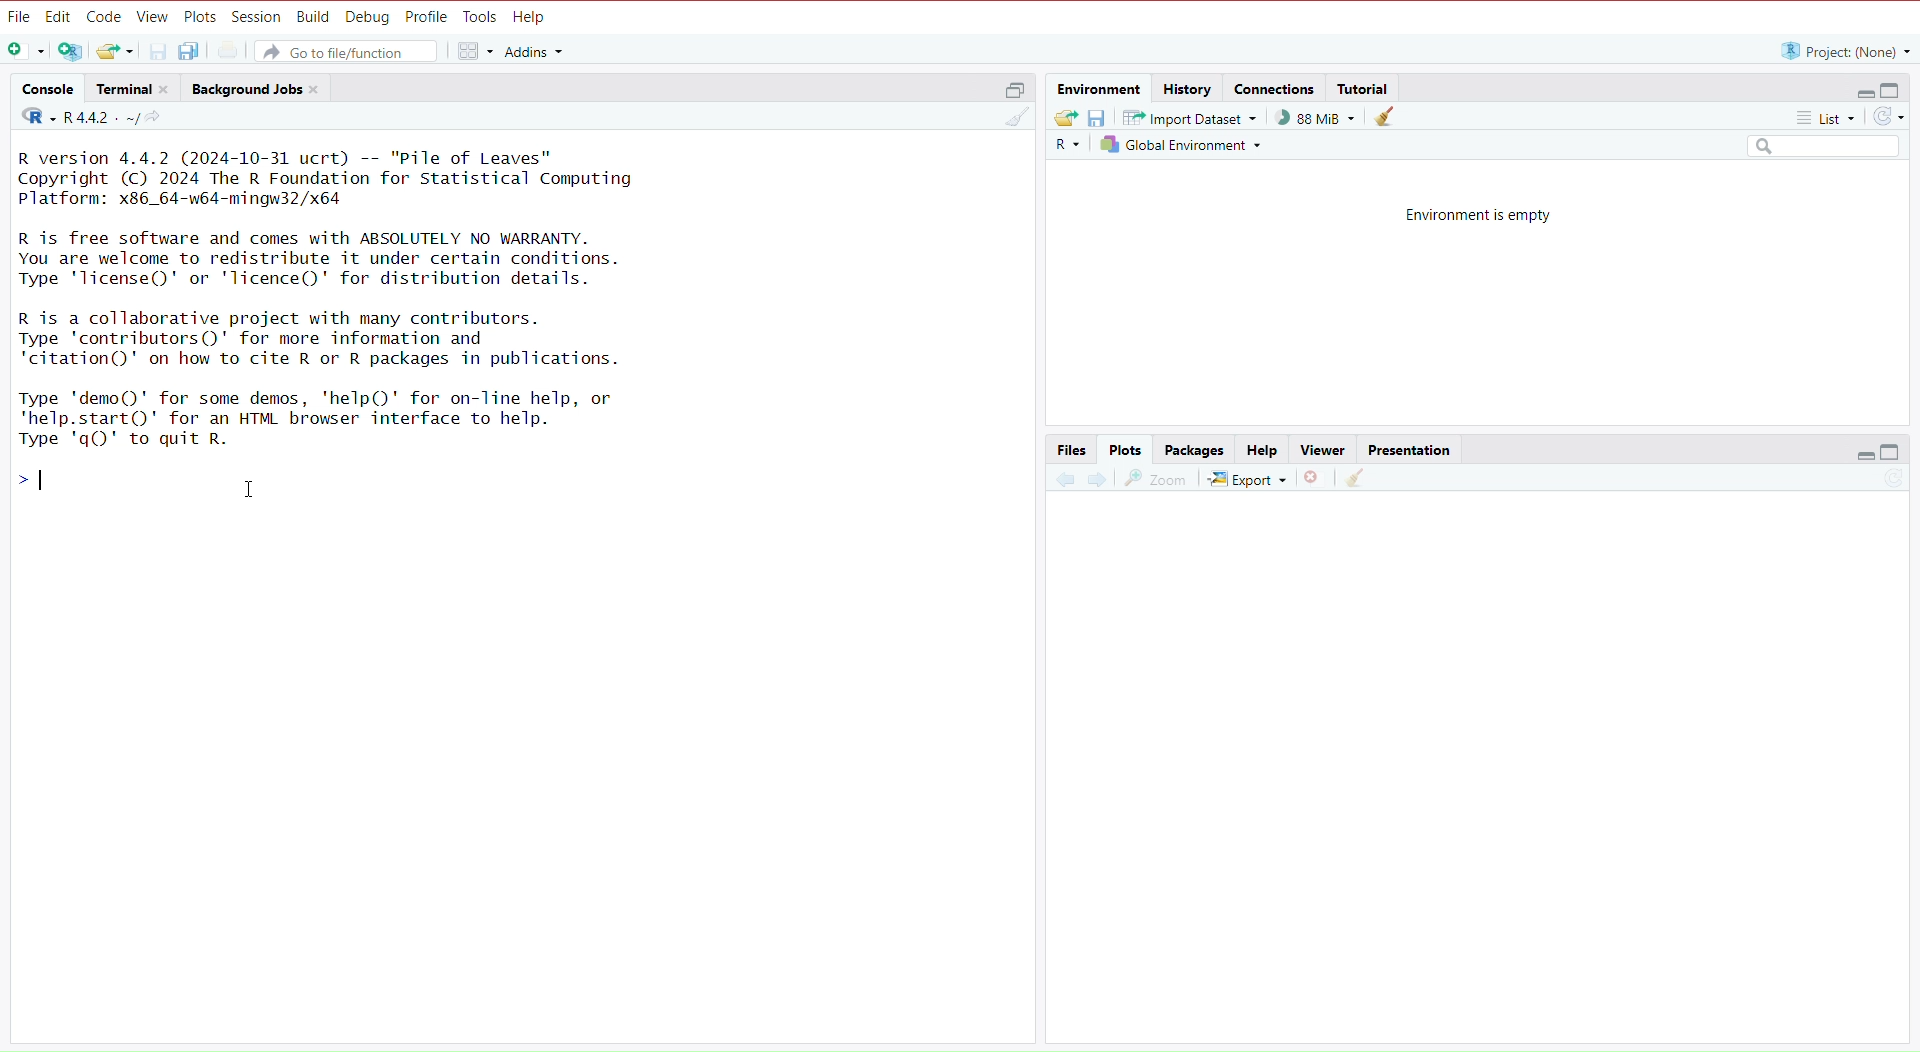  I want to click on Remove selected, so click(1315, 480).